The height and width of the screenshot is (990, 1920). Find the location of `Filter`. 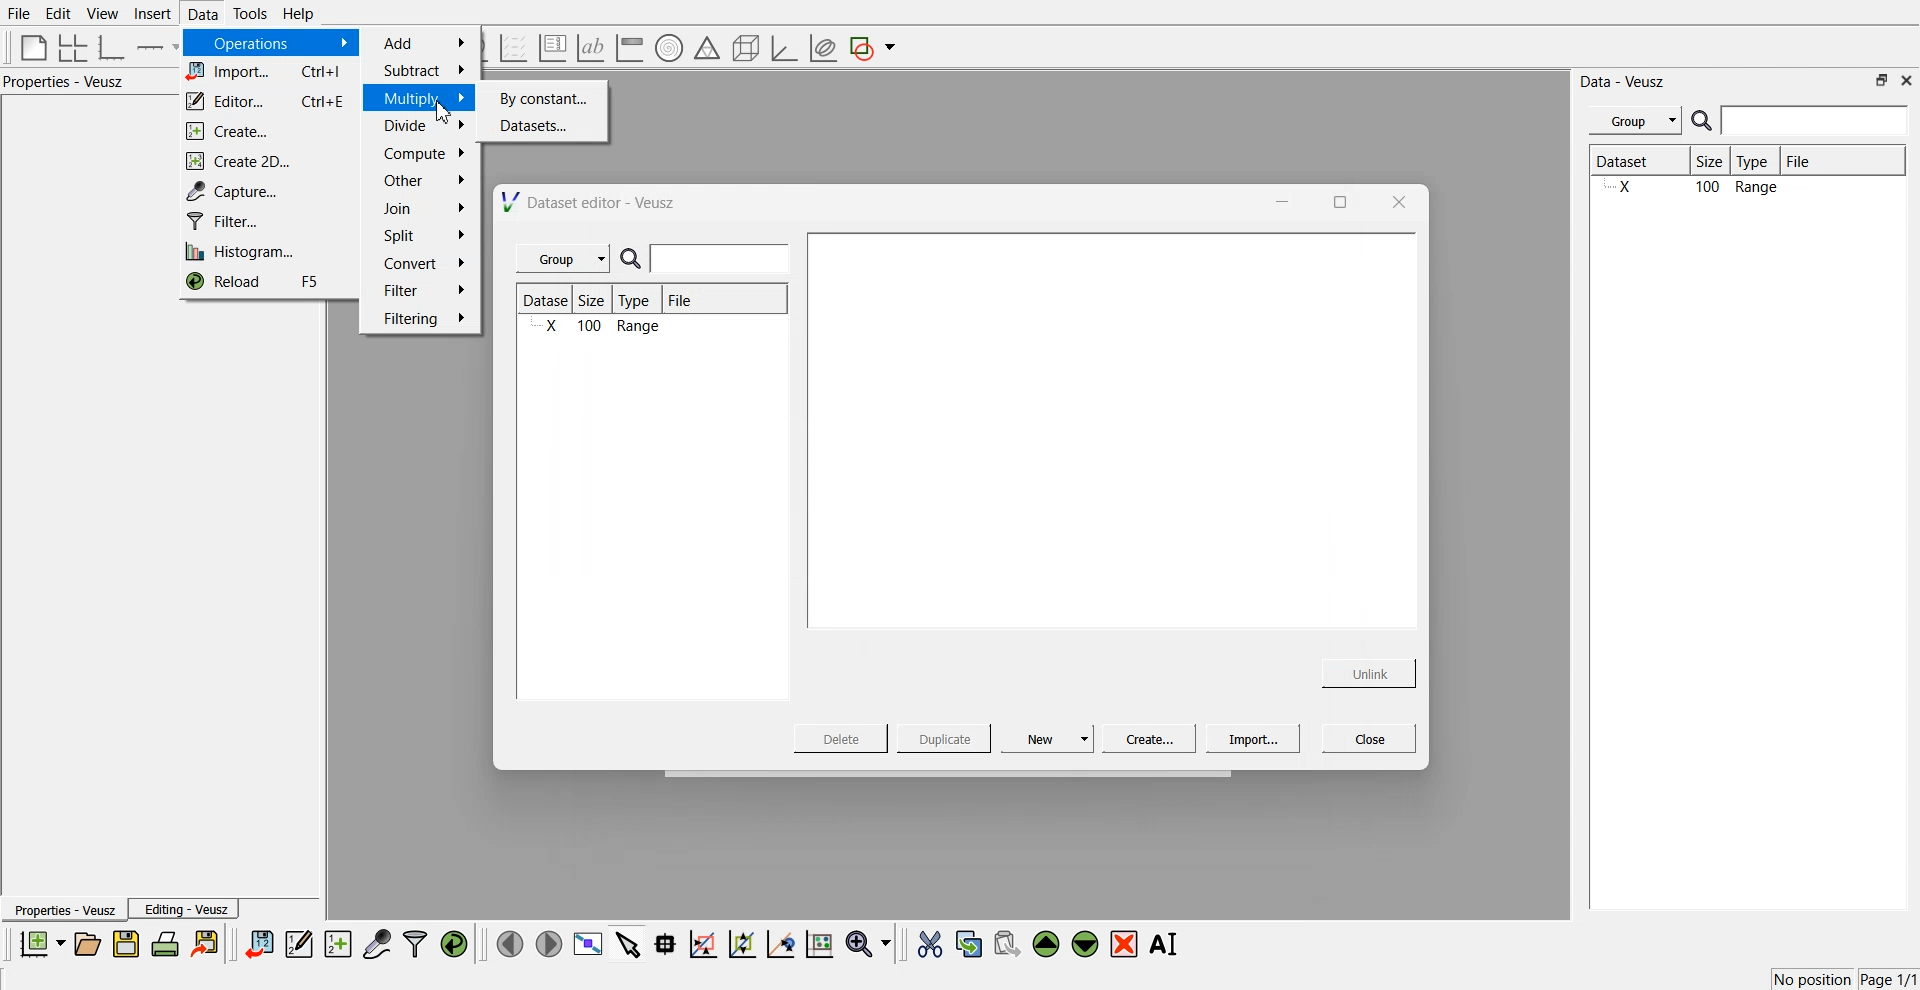

Filter is located at coordinates (423, 289).